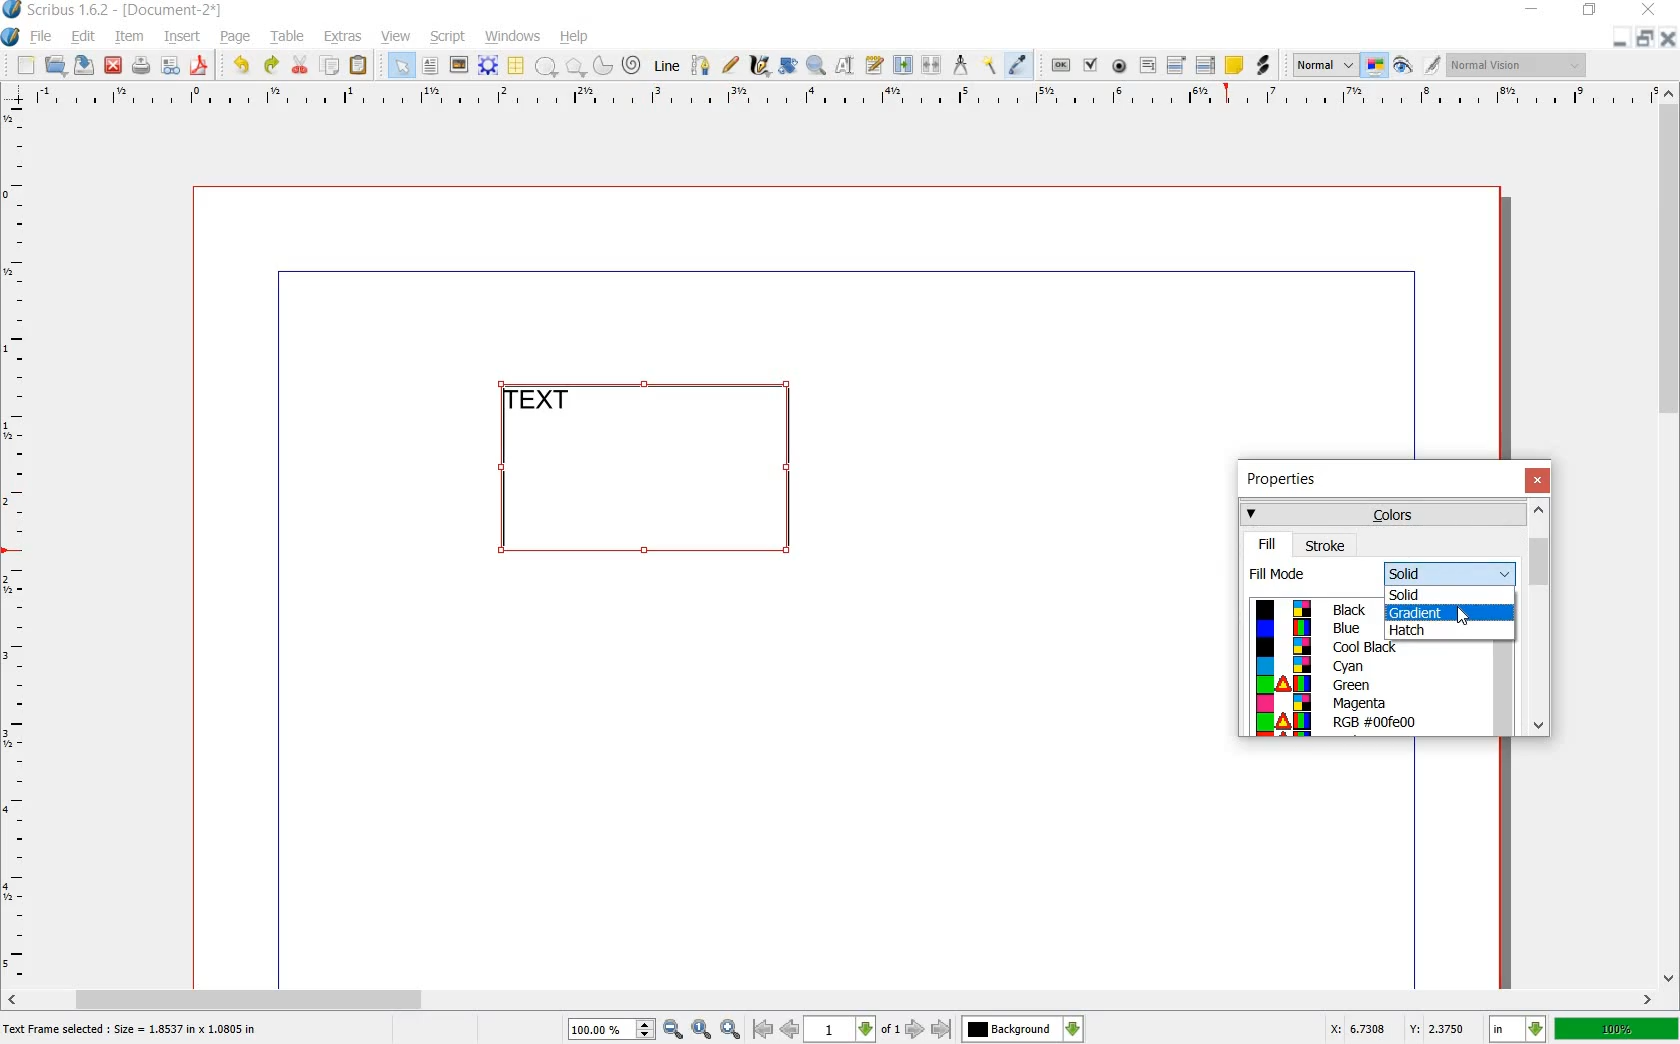  Describe the element at coordinates (343, 37) in the screenshot. I see `extras` at that location.